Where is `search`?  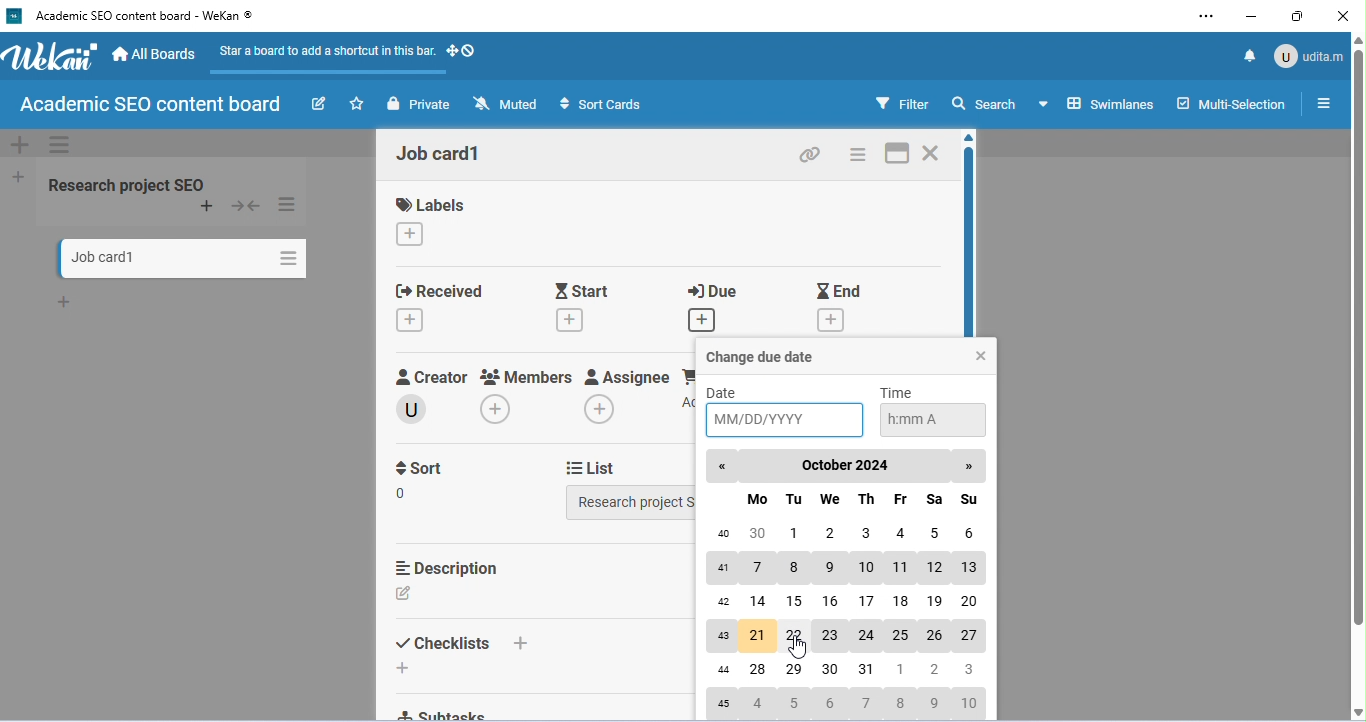 search is located at coordinates (984, 103).